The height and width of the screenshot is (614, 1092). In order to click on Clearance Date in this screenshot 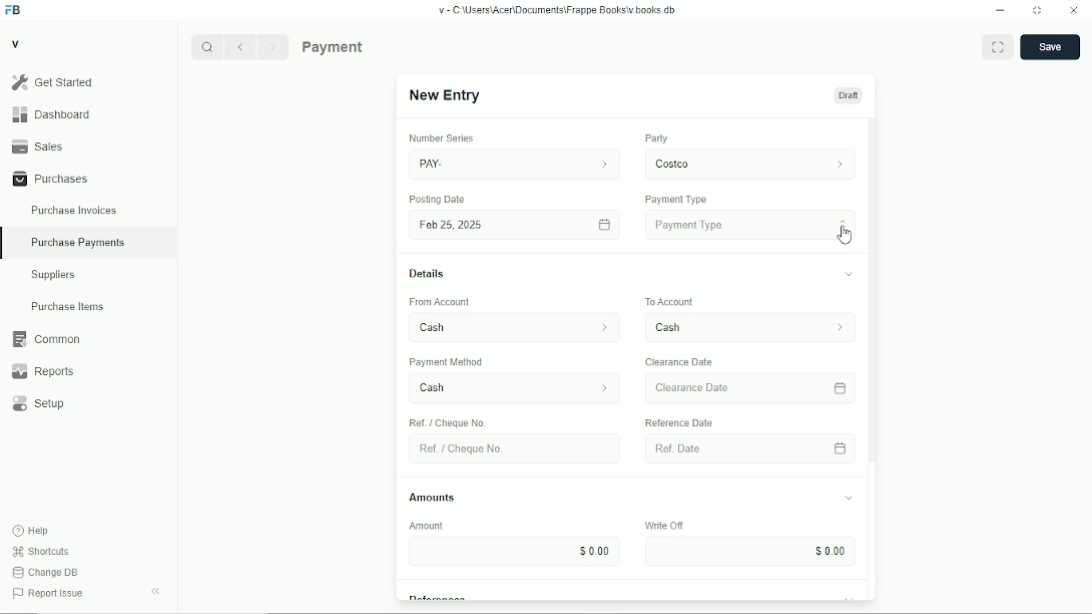, I will do `click(683, 362)`.